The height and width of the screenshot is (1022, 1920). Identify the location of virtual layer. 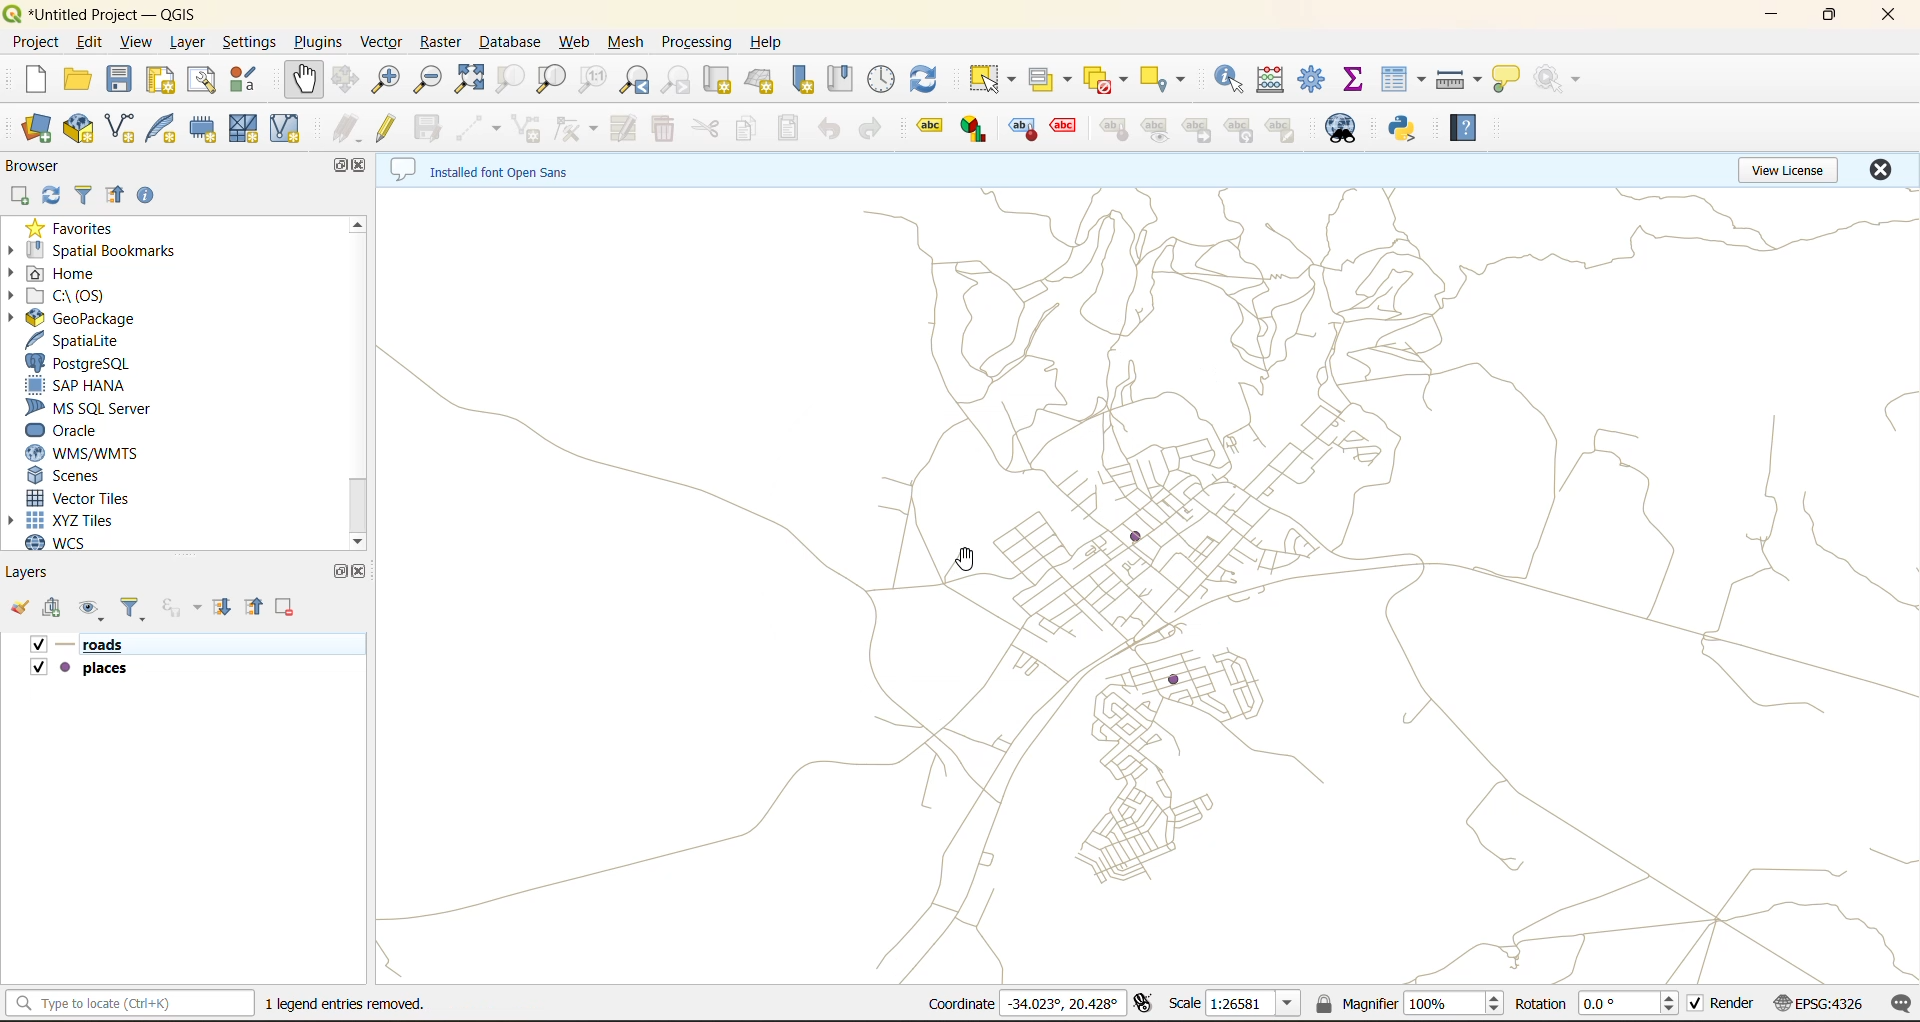
(285, 127).